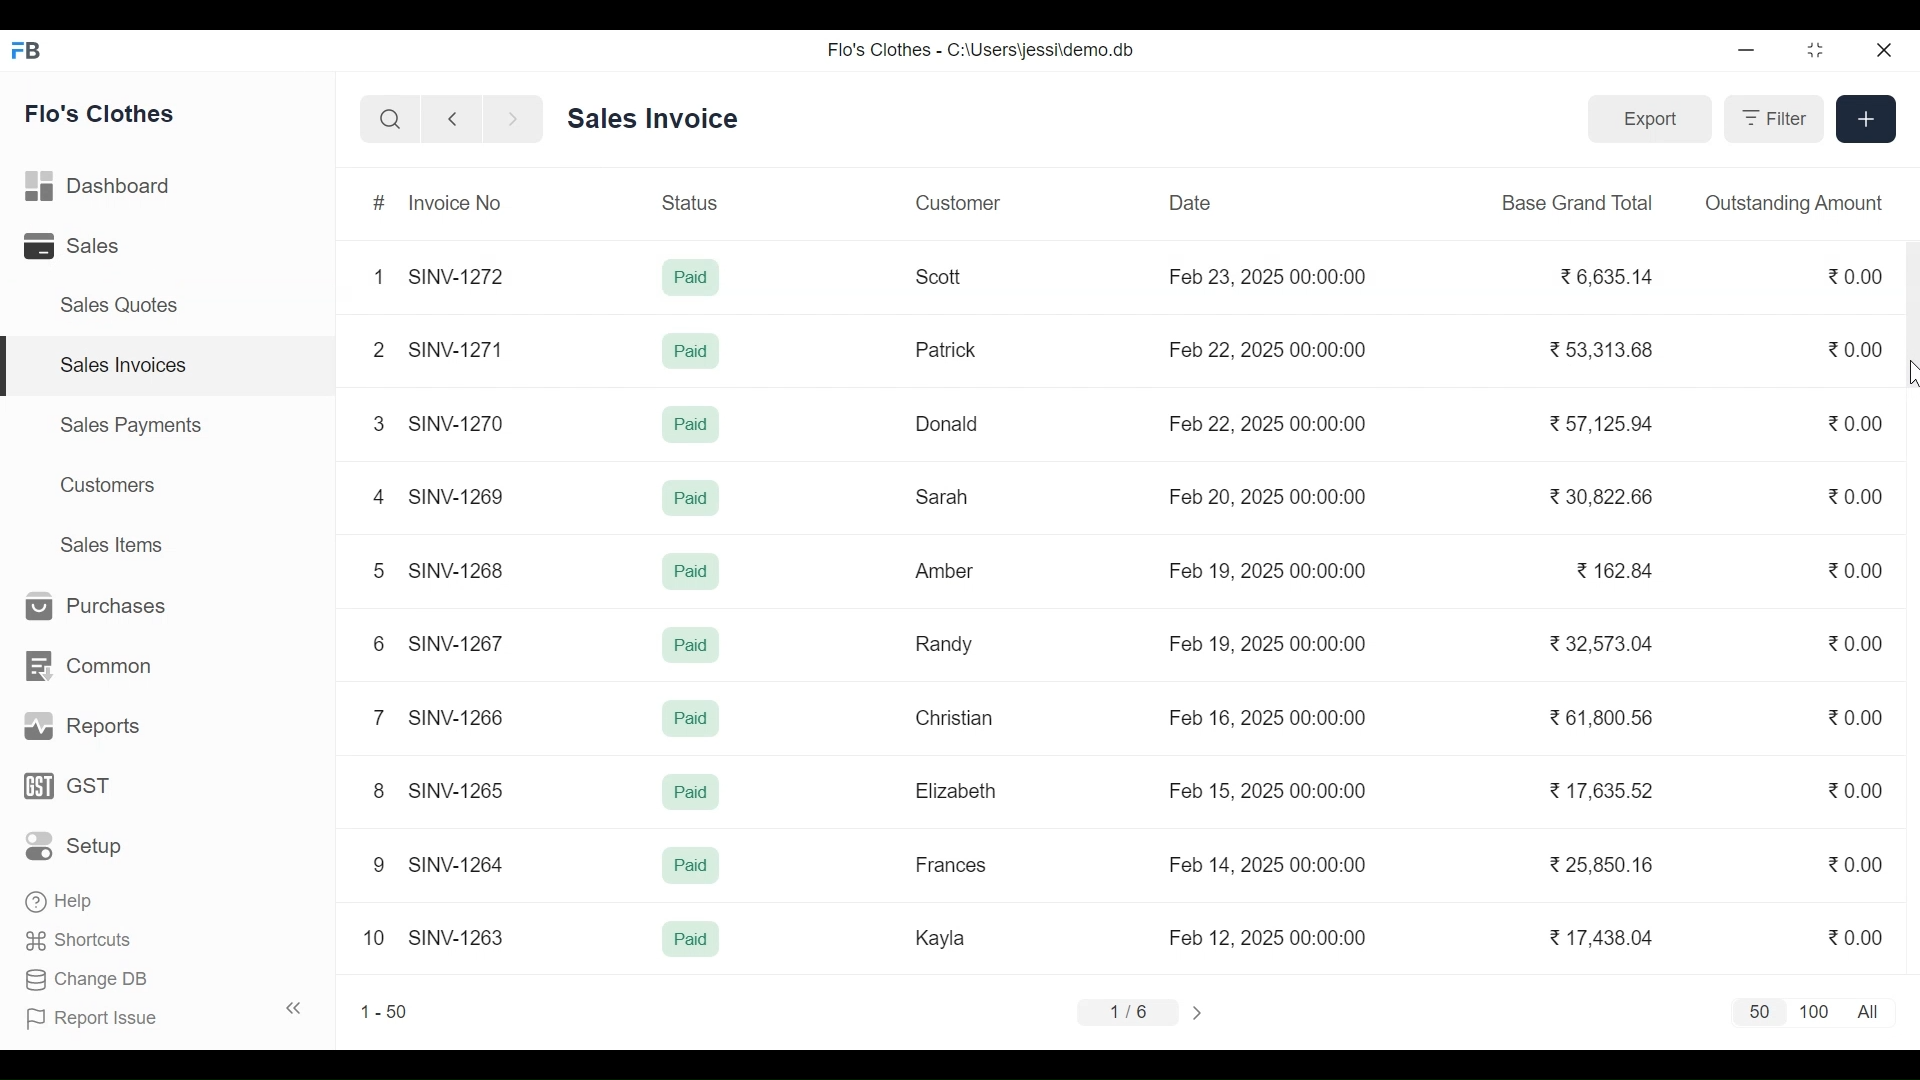 This screenshot has height=1080, width=1920. Describe the element at coordinates (940, 937) in the screenshot. I see `Kayla` at that location.